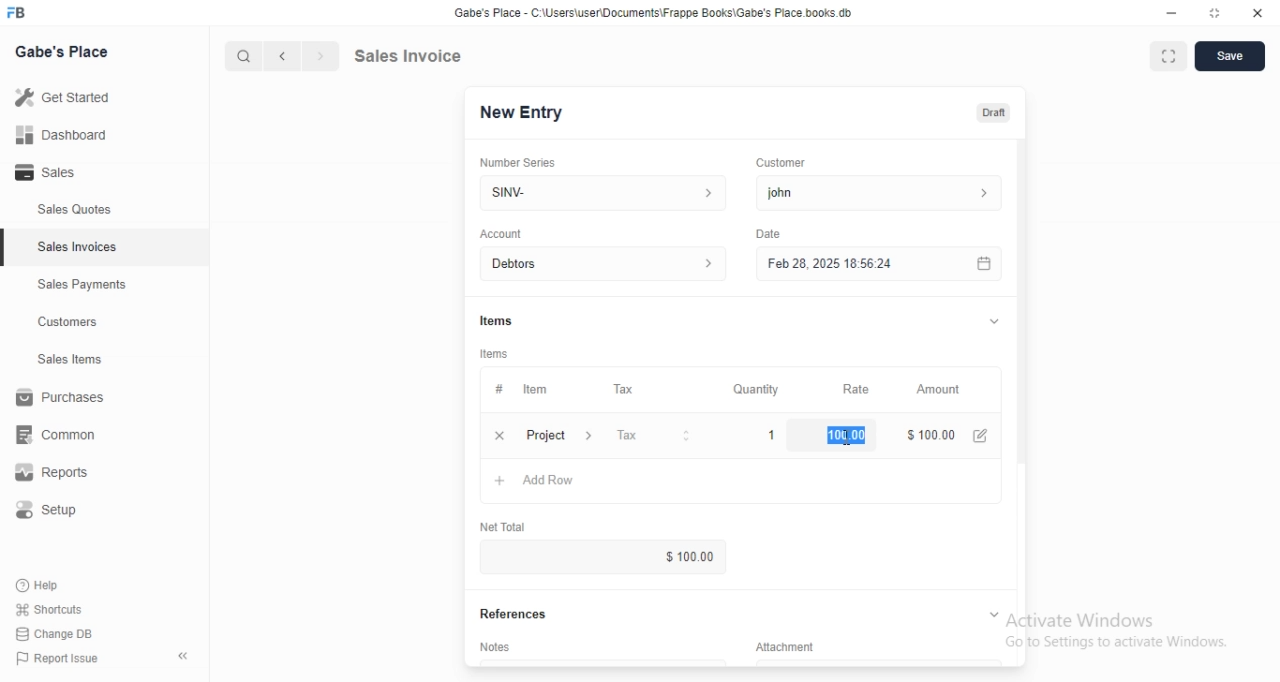  I want to click on ‘Quantity, so click(755, 389).